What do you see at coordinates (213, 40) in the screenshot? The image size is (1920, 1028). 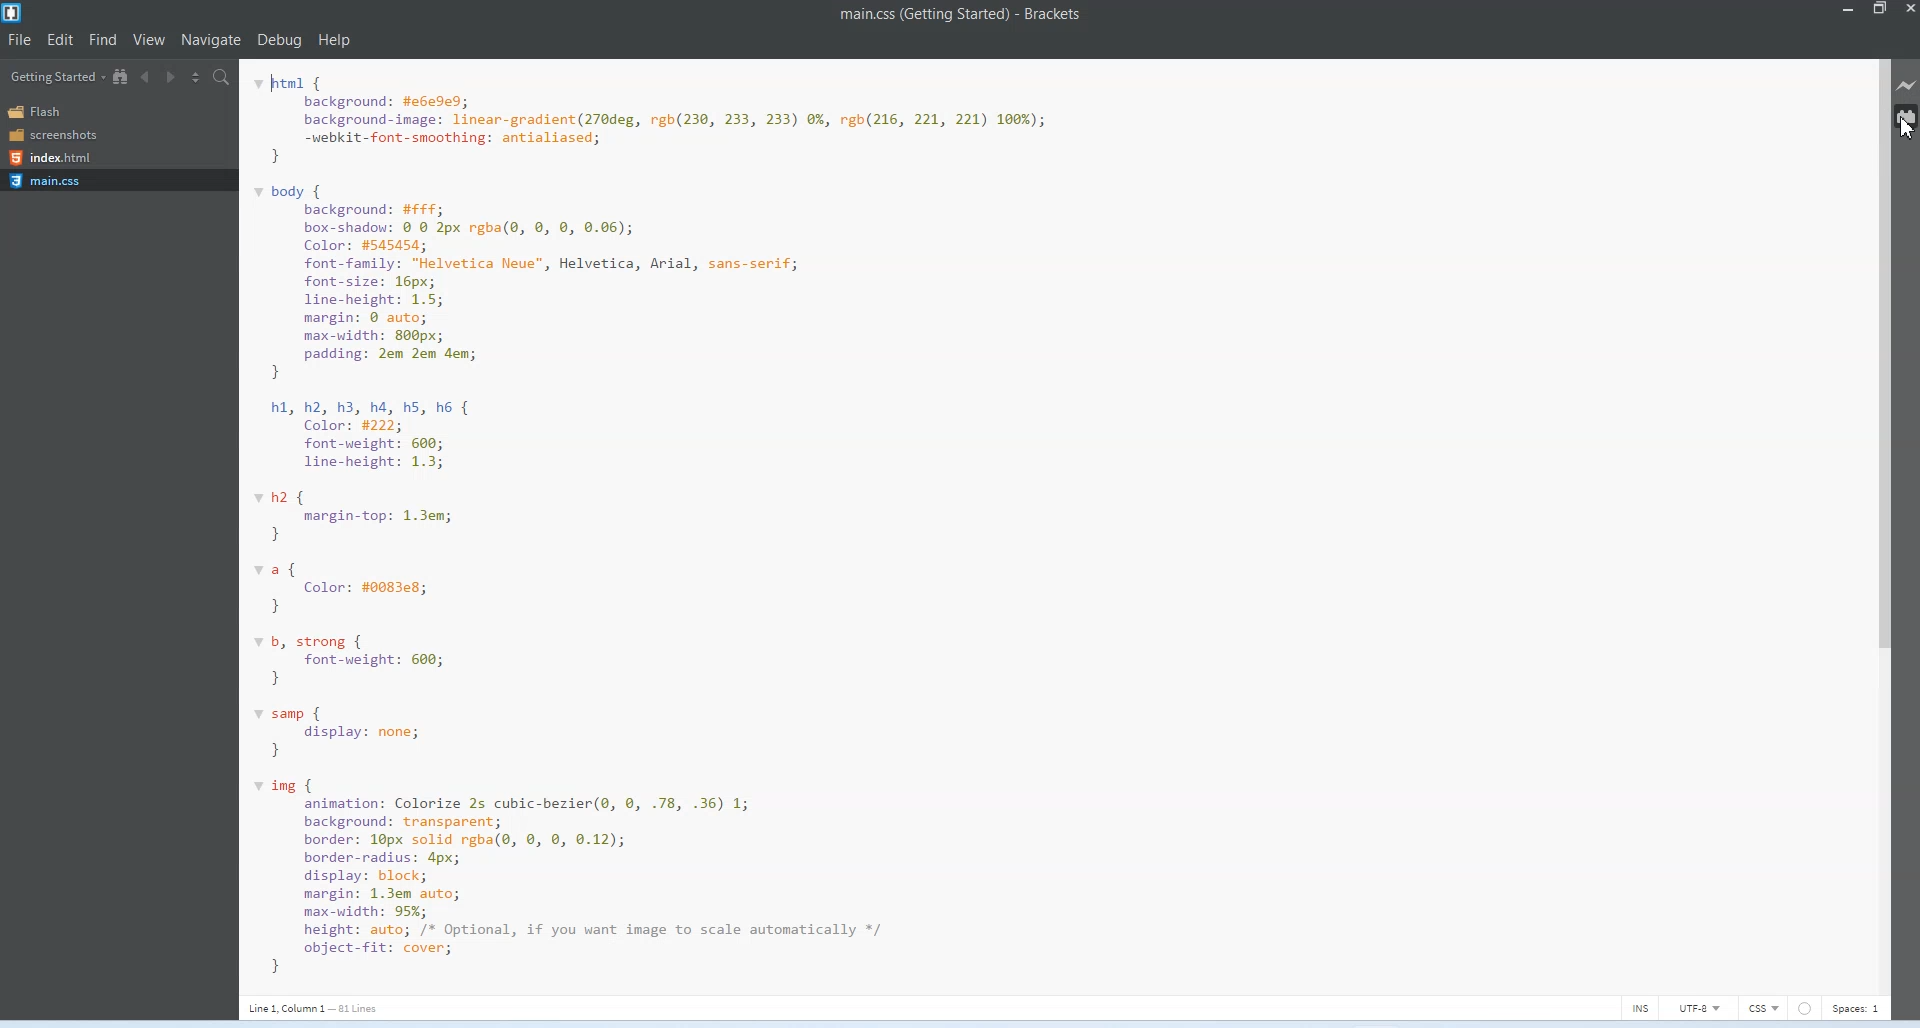 I see `Navigate` at bounding box center [213, 40].